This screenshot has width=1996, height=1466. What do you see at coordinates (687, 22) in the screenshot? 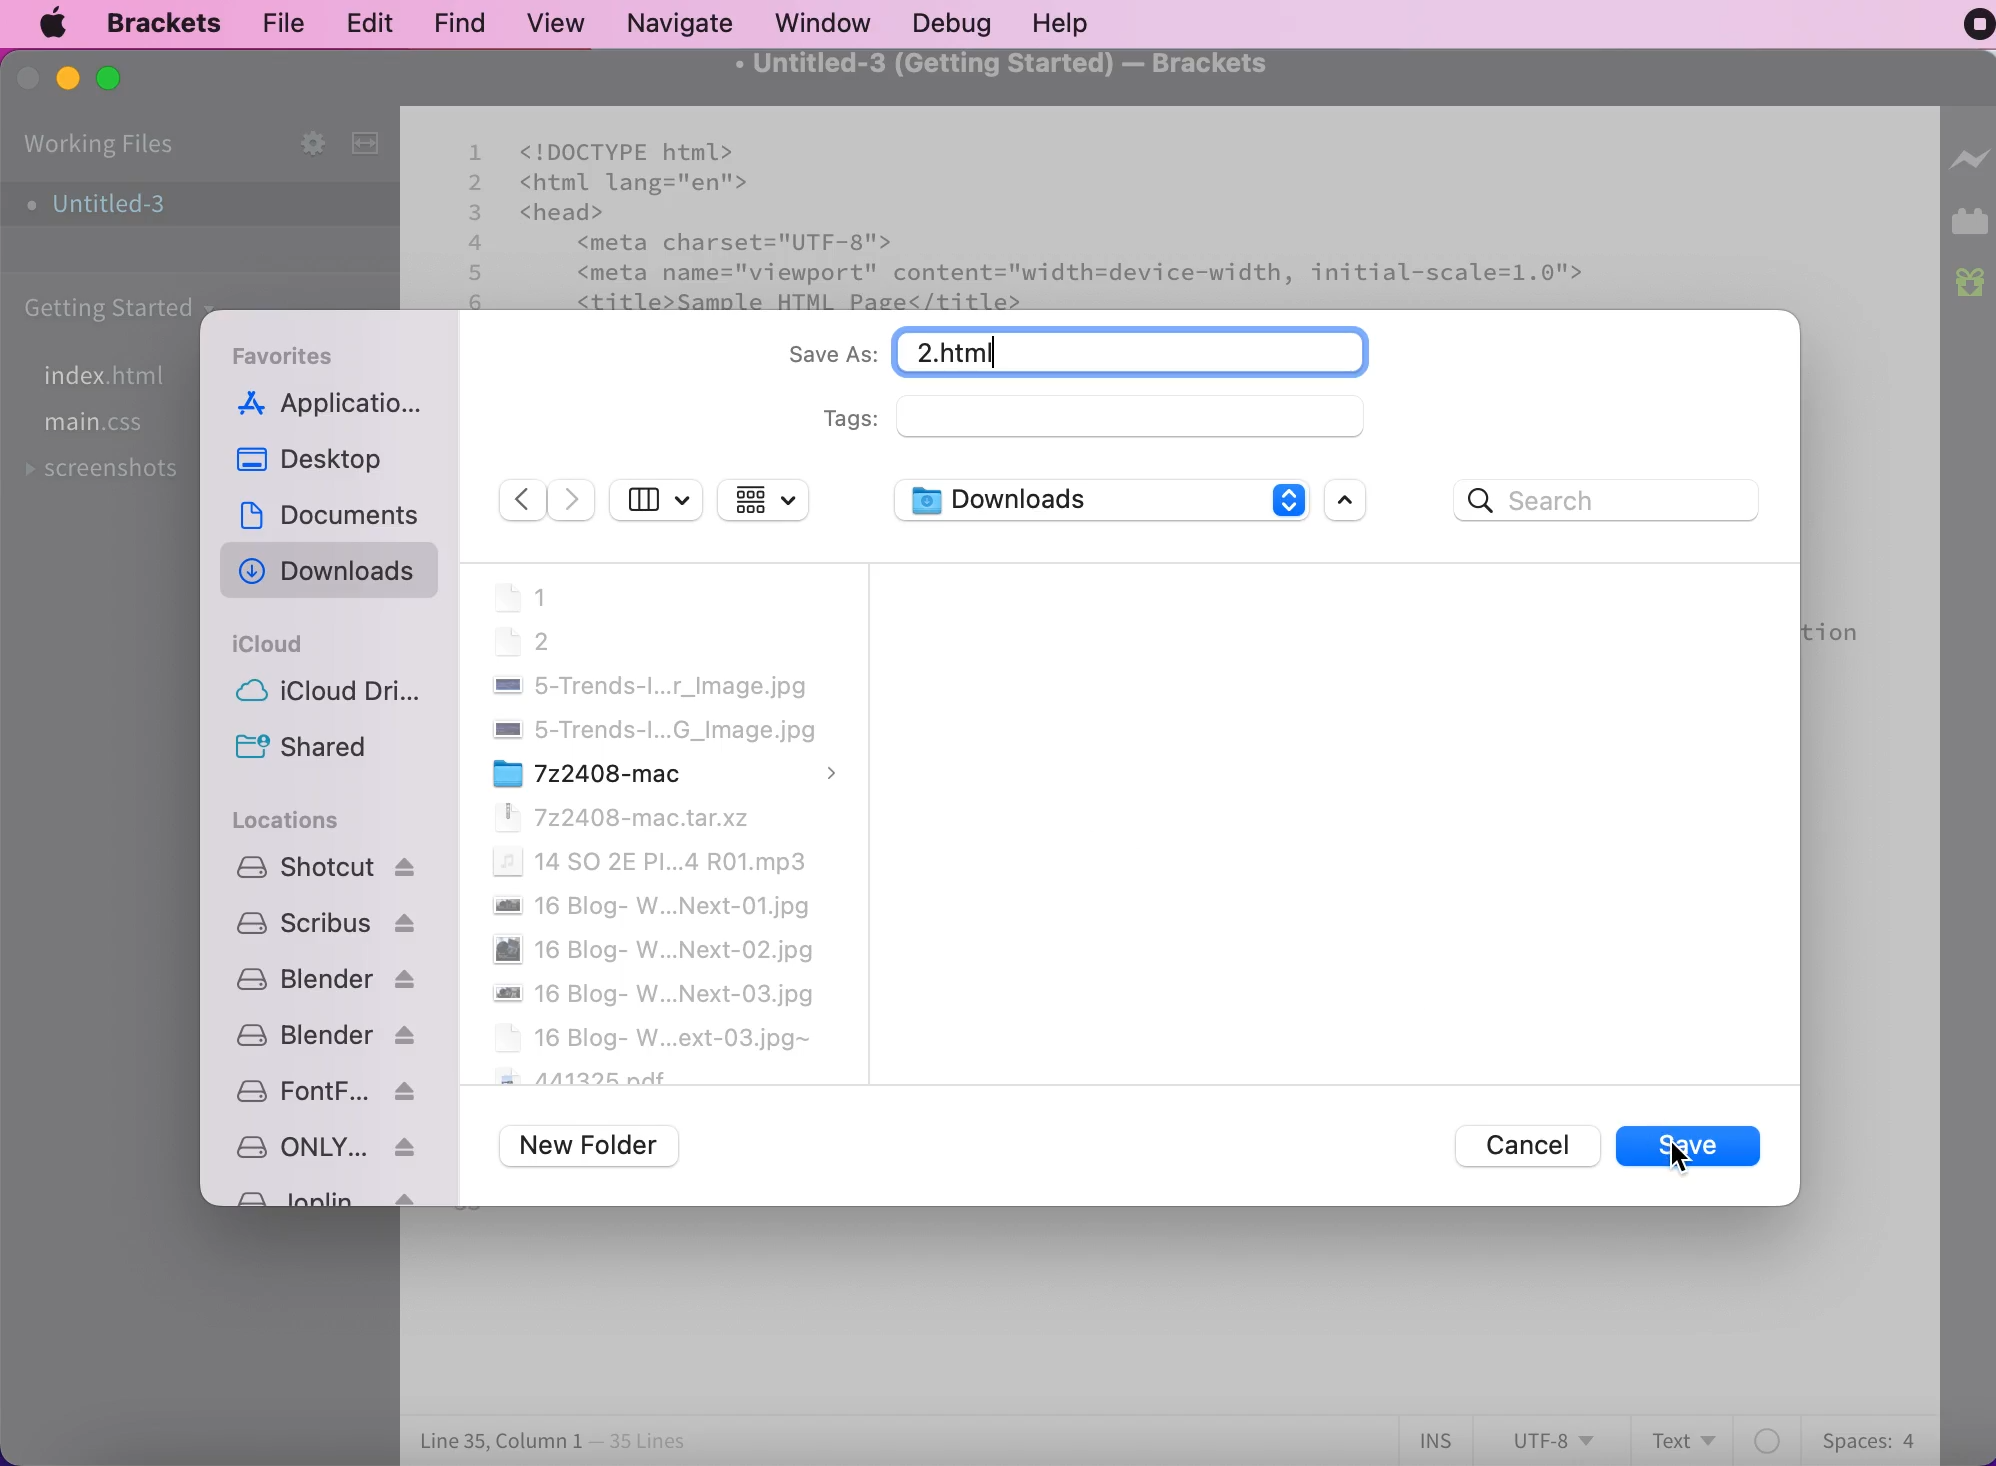
I see `navigate` at bounding box center [687, 22].